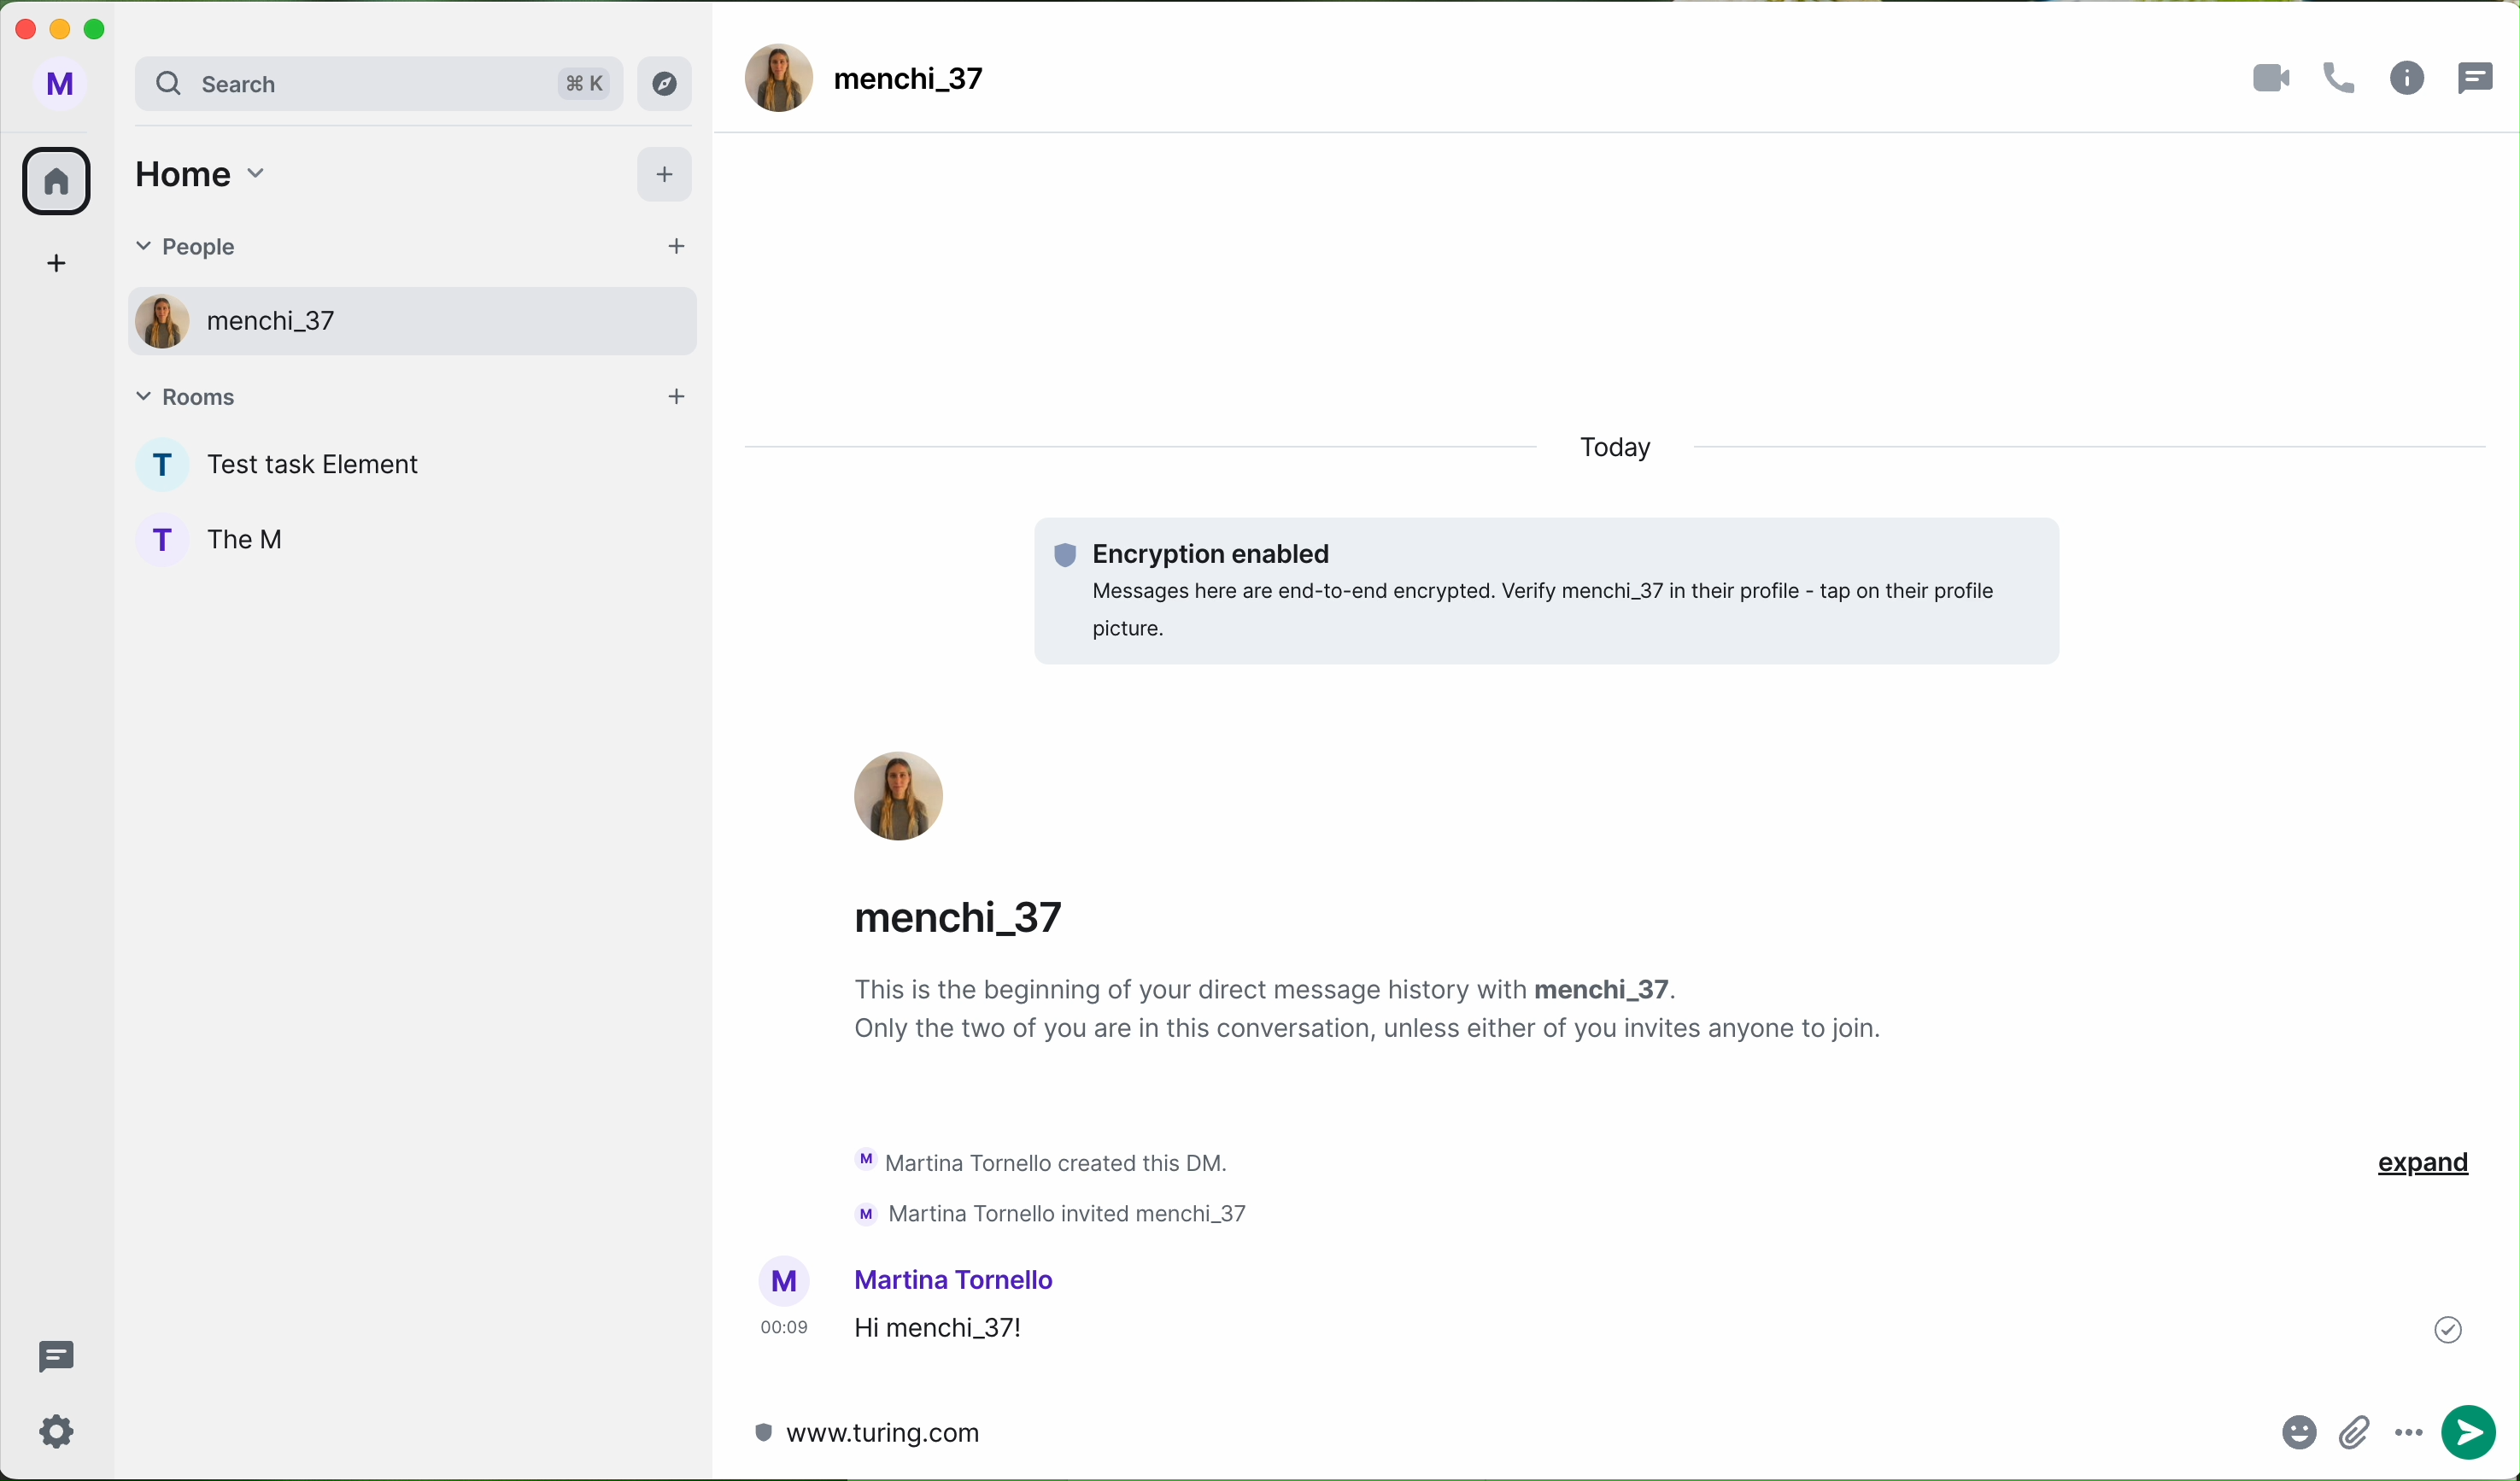  Describe the element at coordinates (258, 537) in the screenshot. I see `The M` at that location.